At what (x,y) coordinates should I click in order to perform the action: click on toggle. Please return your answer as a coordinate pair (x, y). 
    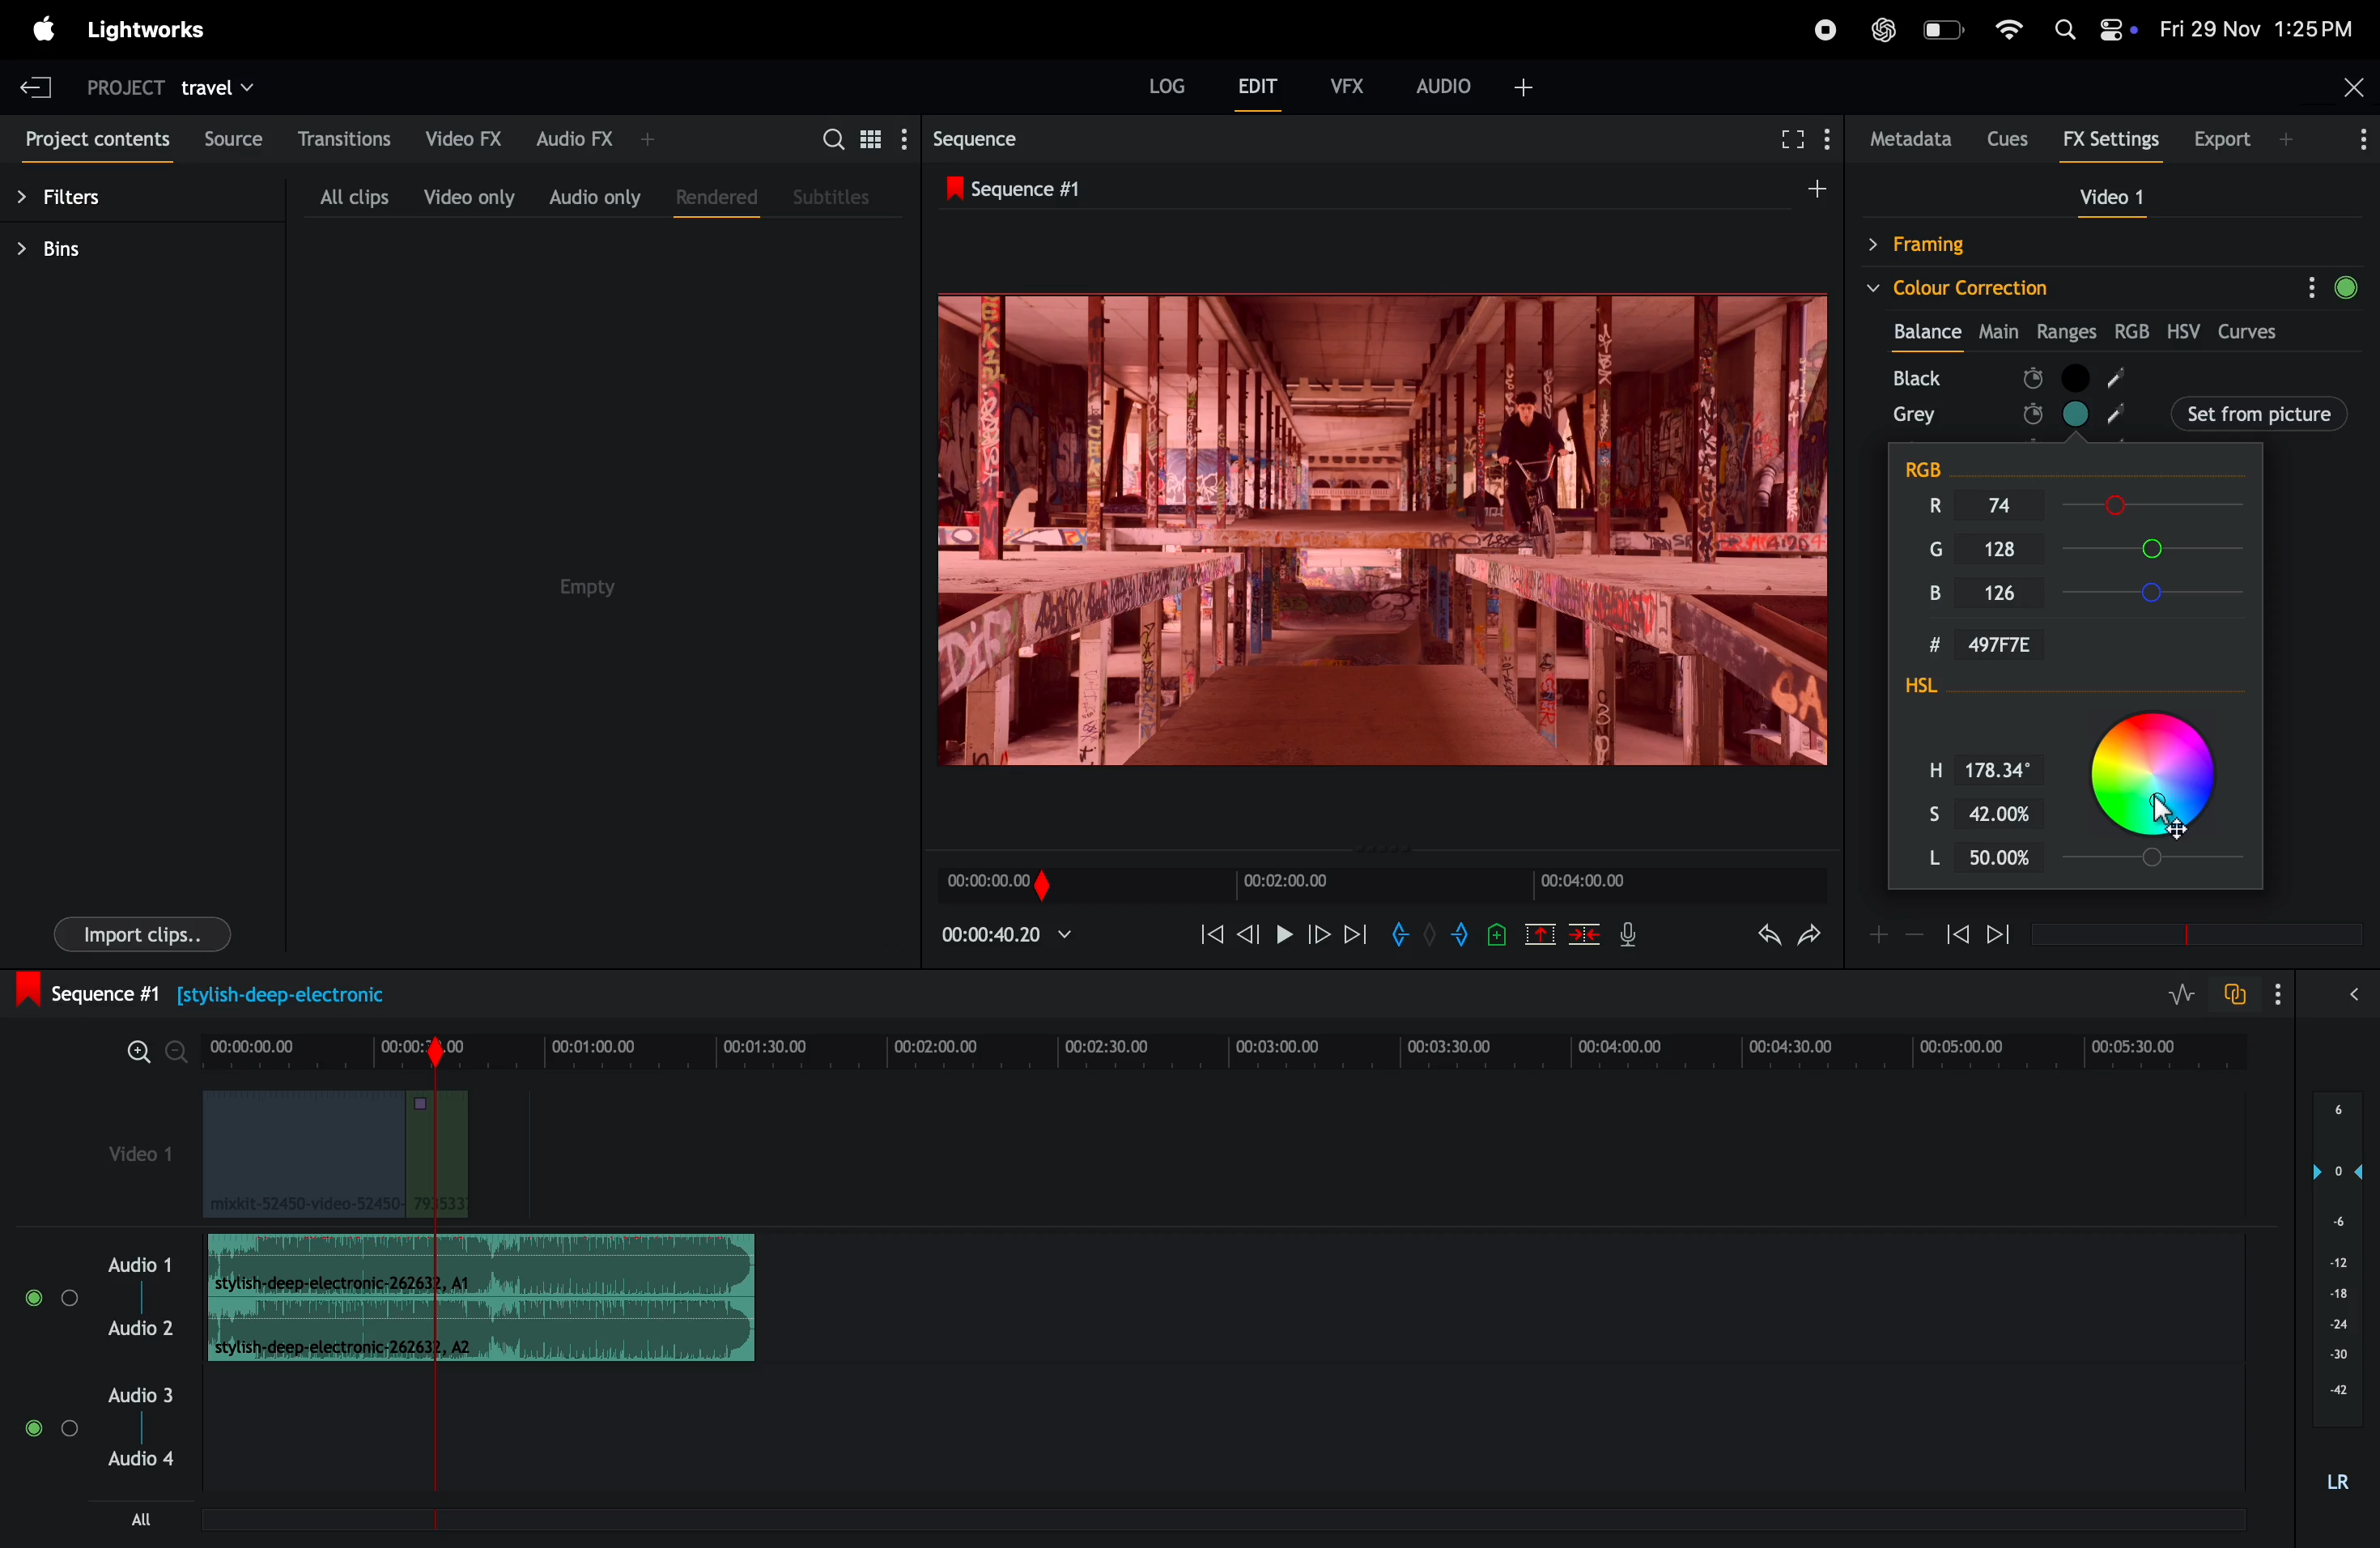
    Looking at the image, I should click on (31, 1298).